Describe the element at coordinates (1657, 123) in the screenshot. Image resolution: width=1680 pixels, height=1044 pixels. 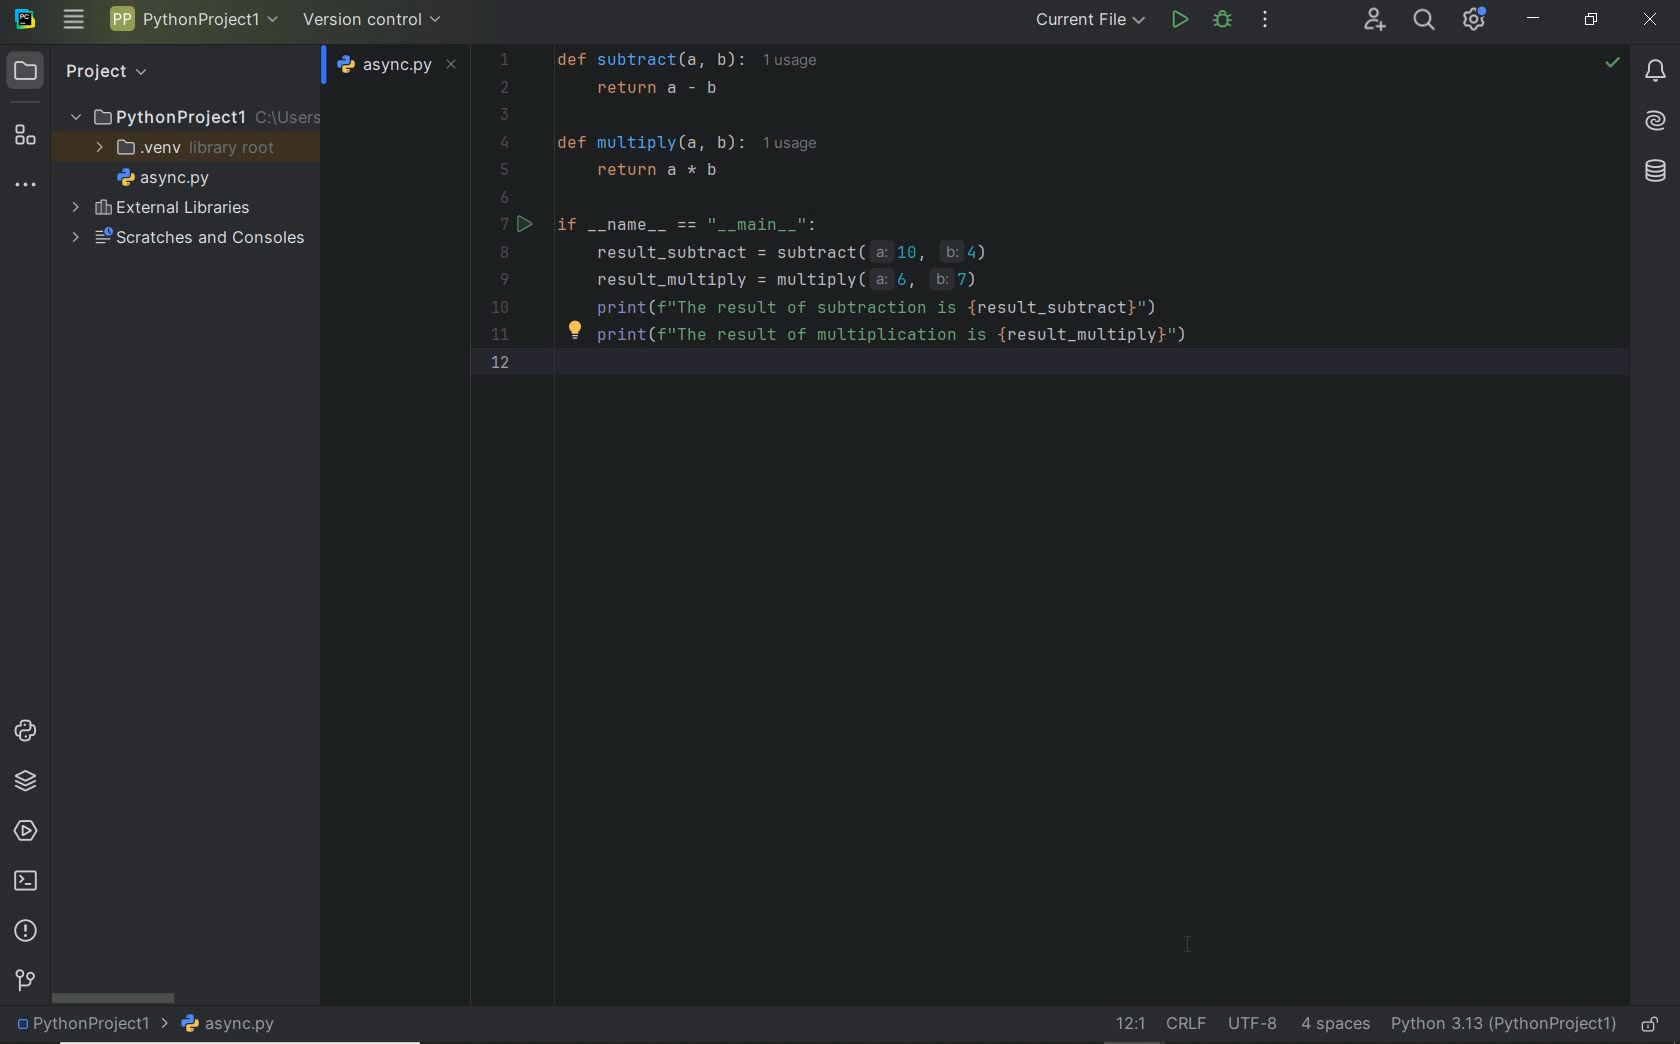
I see `AI Assistant` at that location.